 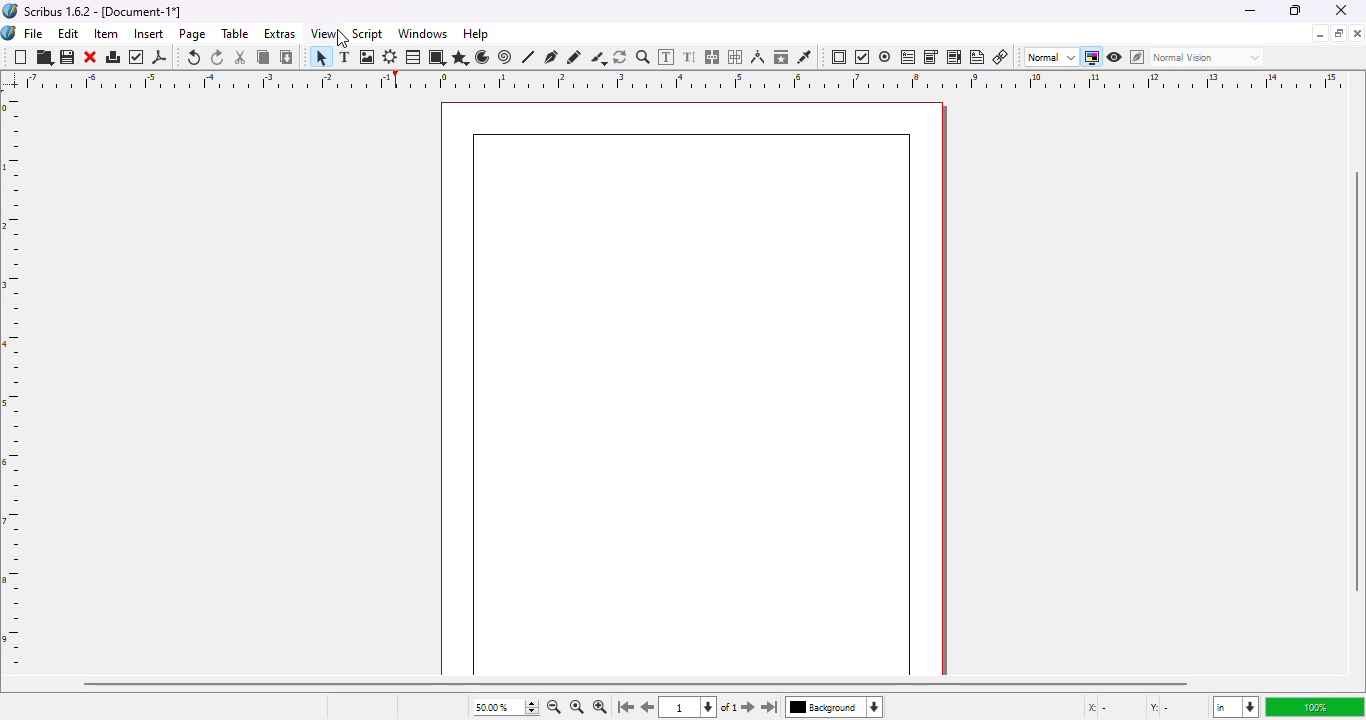 I want to click on preview mode, so click(x=1115, y=56).